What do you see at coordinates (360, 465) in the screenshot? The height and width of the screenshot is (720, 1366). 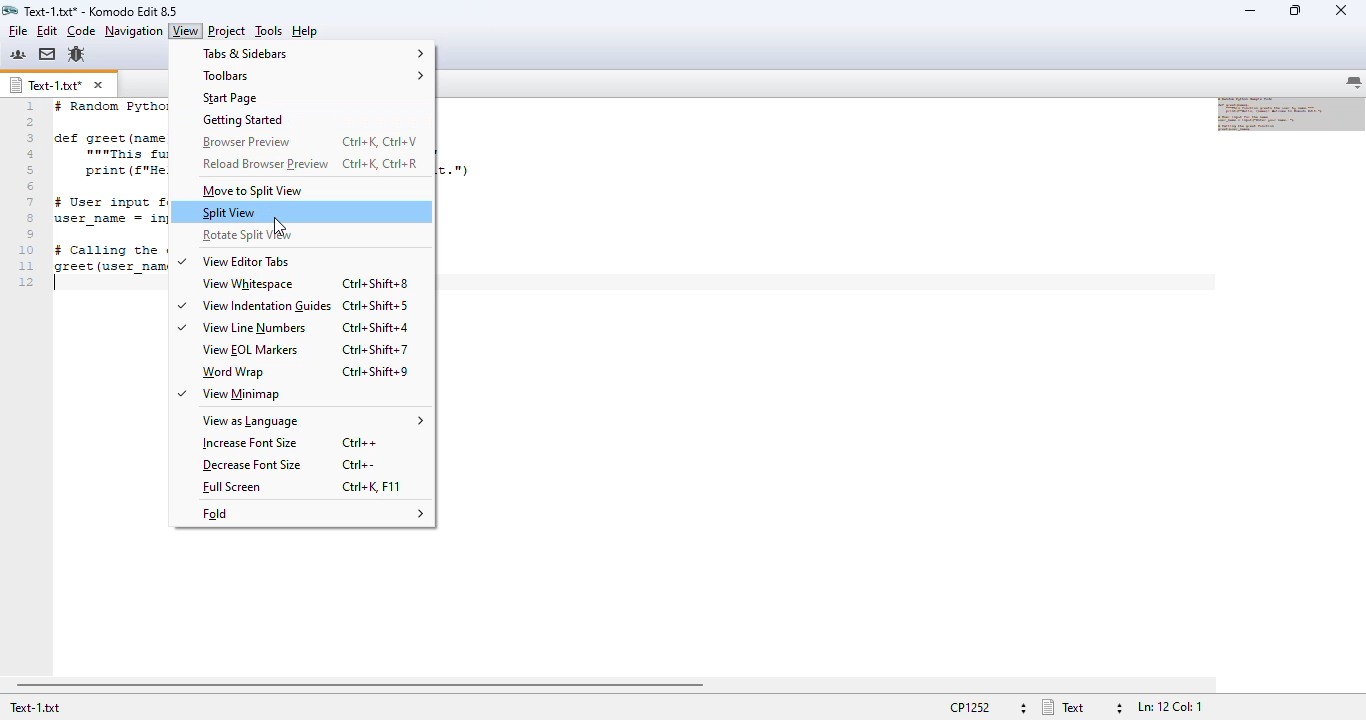 I see `shortcut for decrease font size` at bounding box center [360, 465].